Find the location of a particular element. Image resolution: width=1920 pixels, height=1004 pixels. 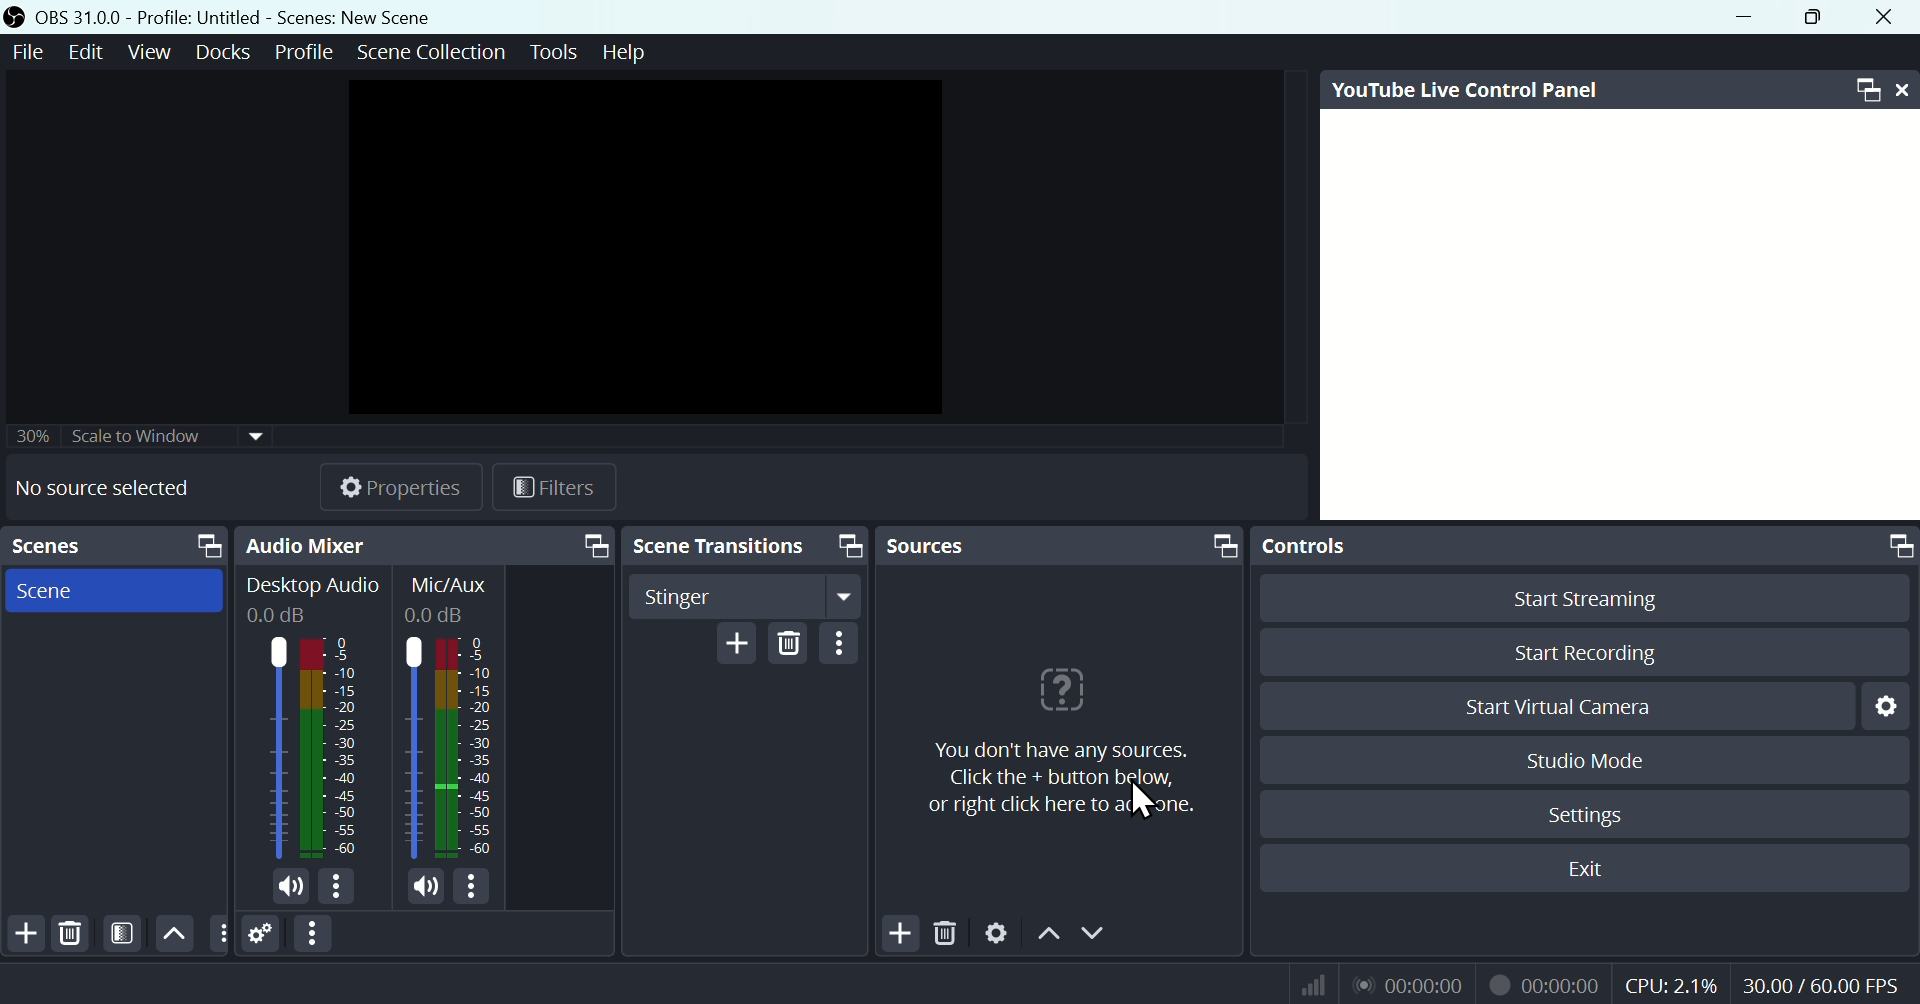

View is located at coordinates (145, 52).